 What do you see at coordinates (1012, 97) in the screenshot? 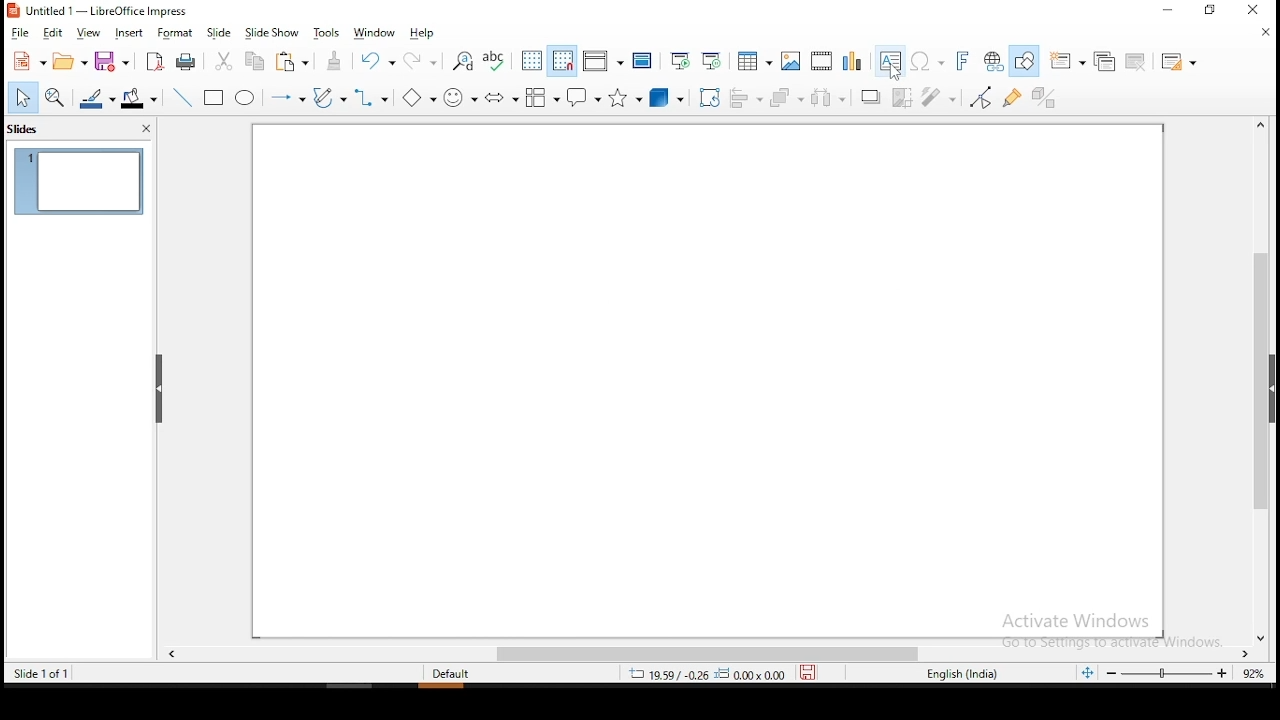
I see `show gluepoint functions` at bounding box center [1012, 97].